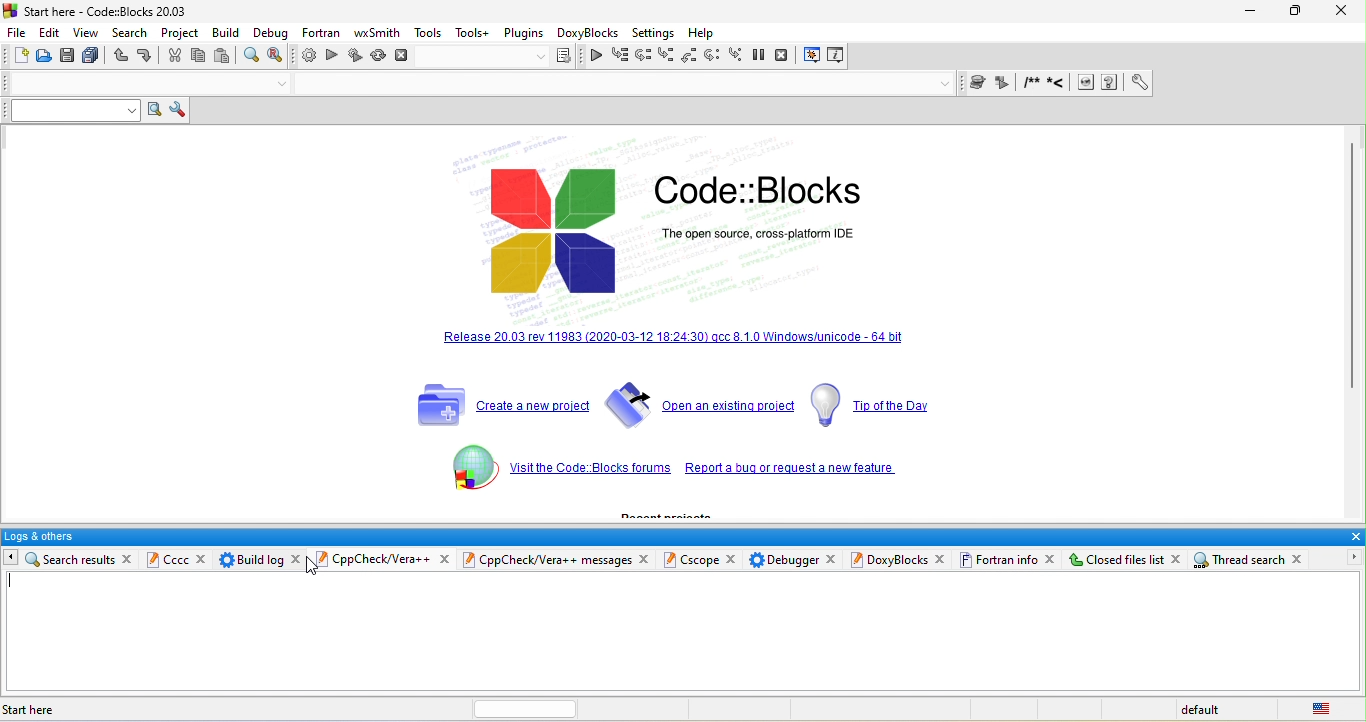 The height and width of the screenshot is (722, 1366). I want to click on rebuild, so click(379, 56).